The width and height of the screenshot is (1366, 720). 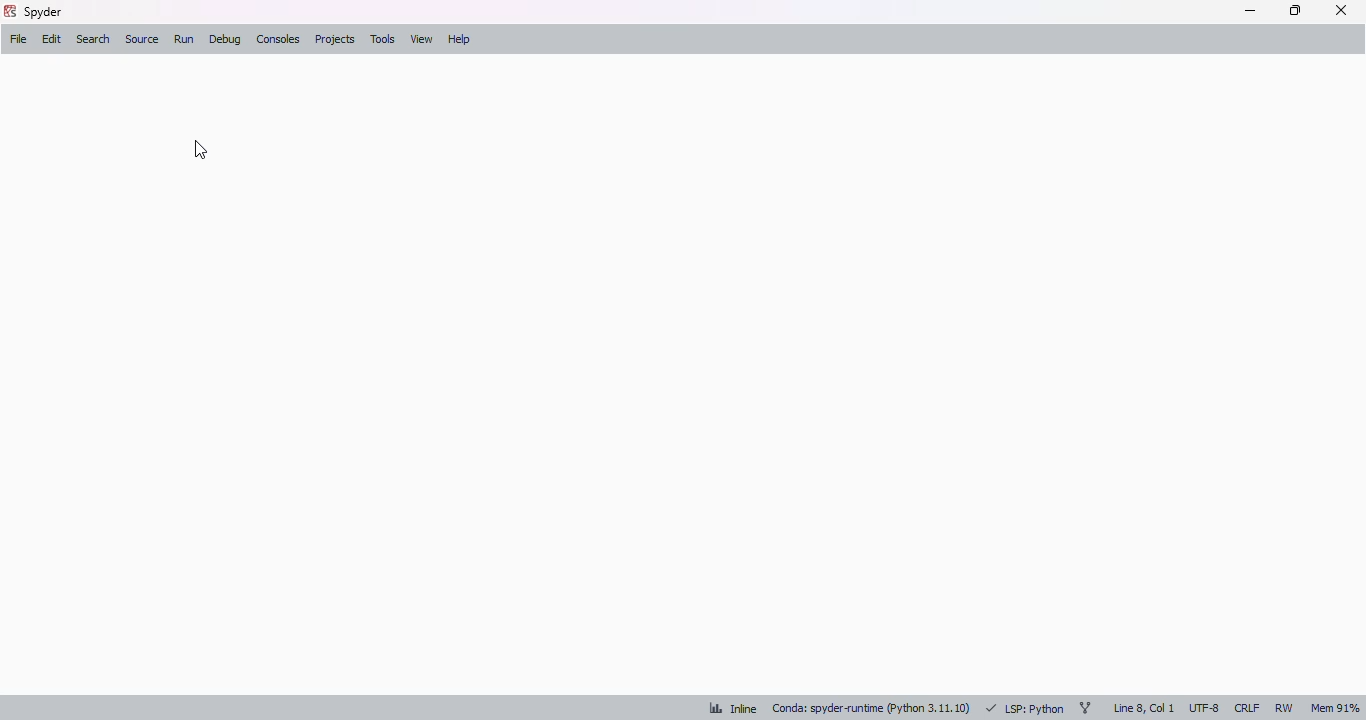 I want to click on RW, so click(x=1285, y=707).